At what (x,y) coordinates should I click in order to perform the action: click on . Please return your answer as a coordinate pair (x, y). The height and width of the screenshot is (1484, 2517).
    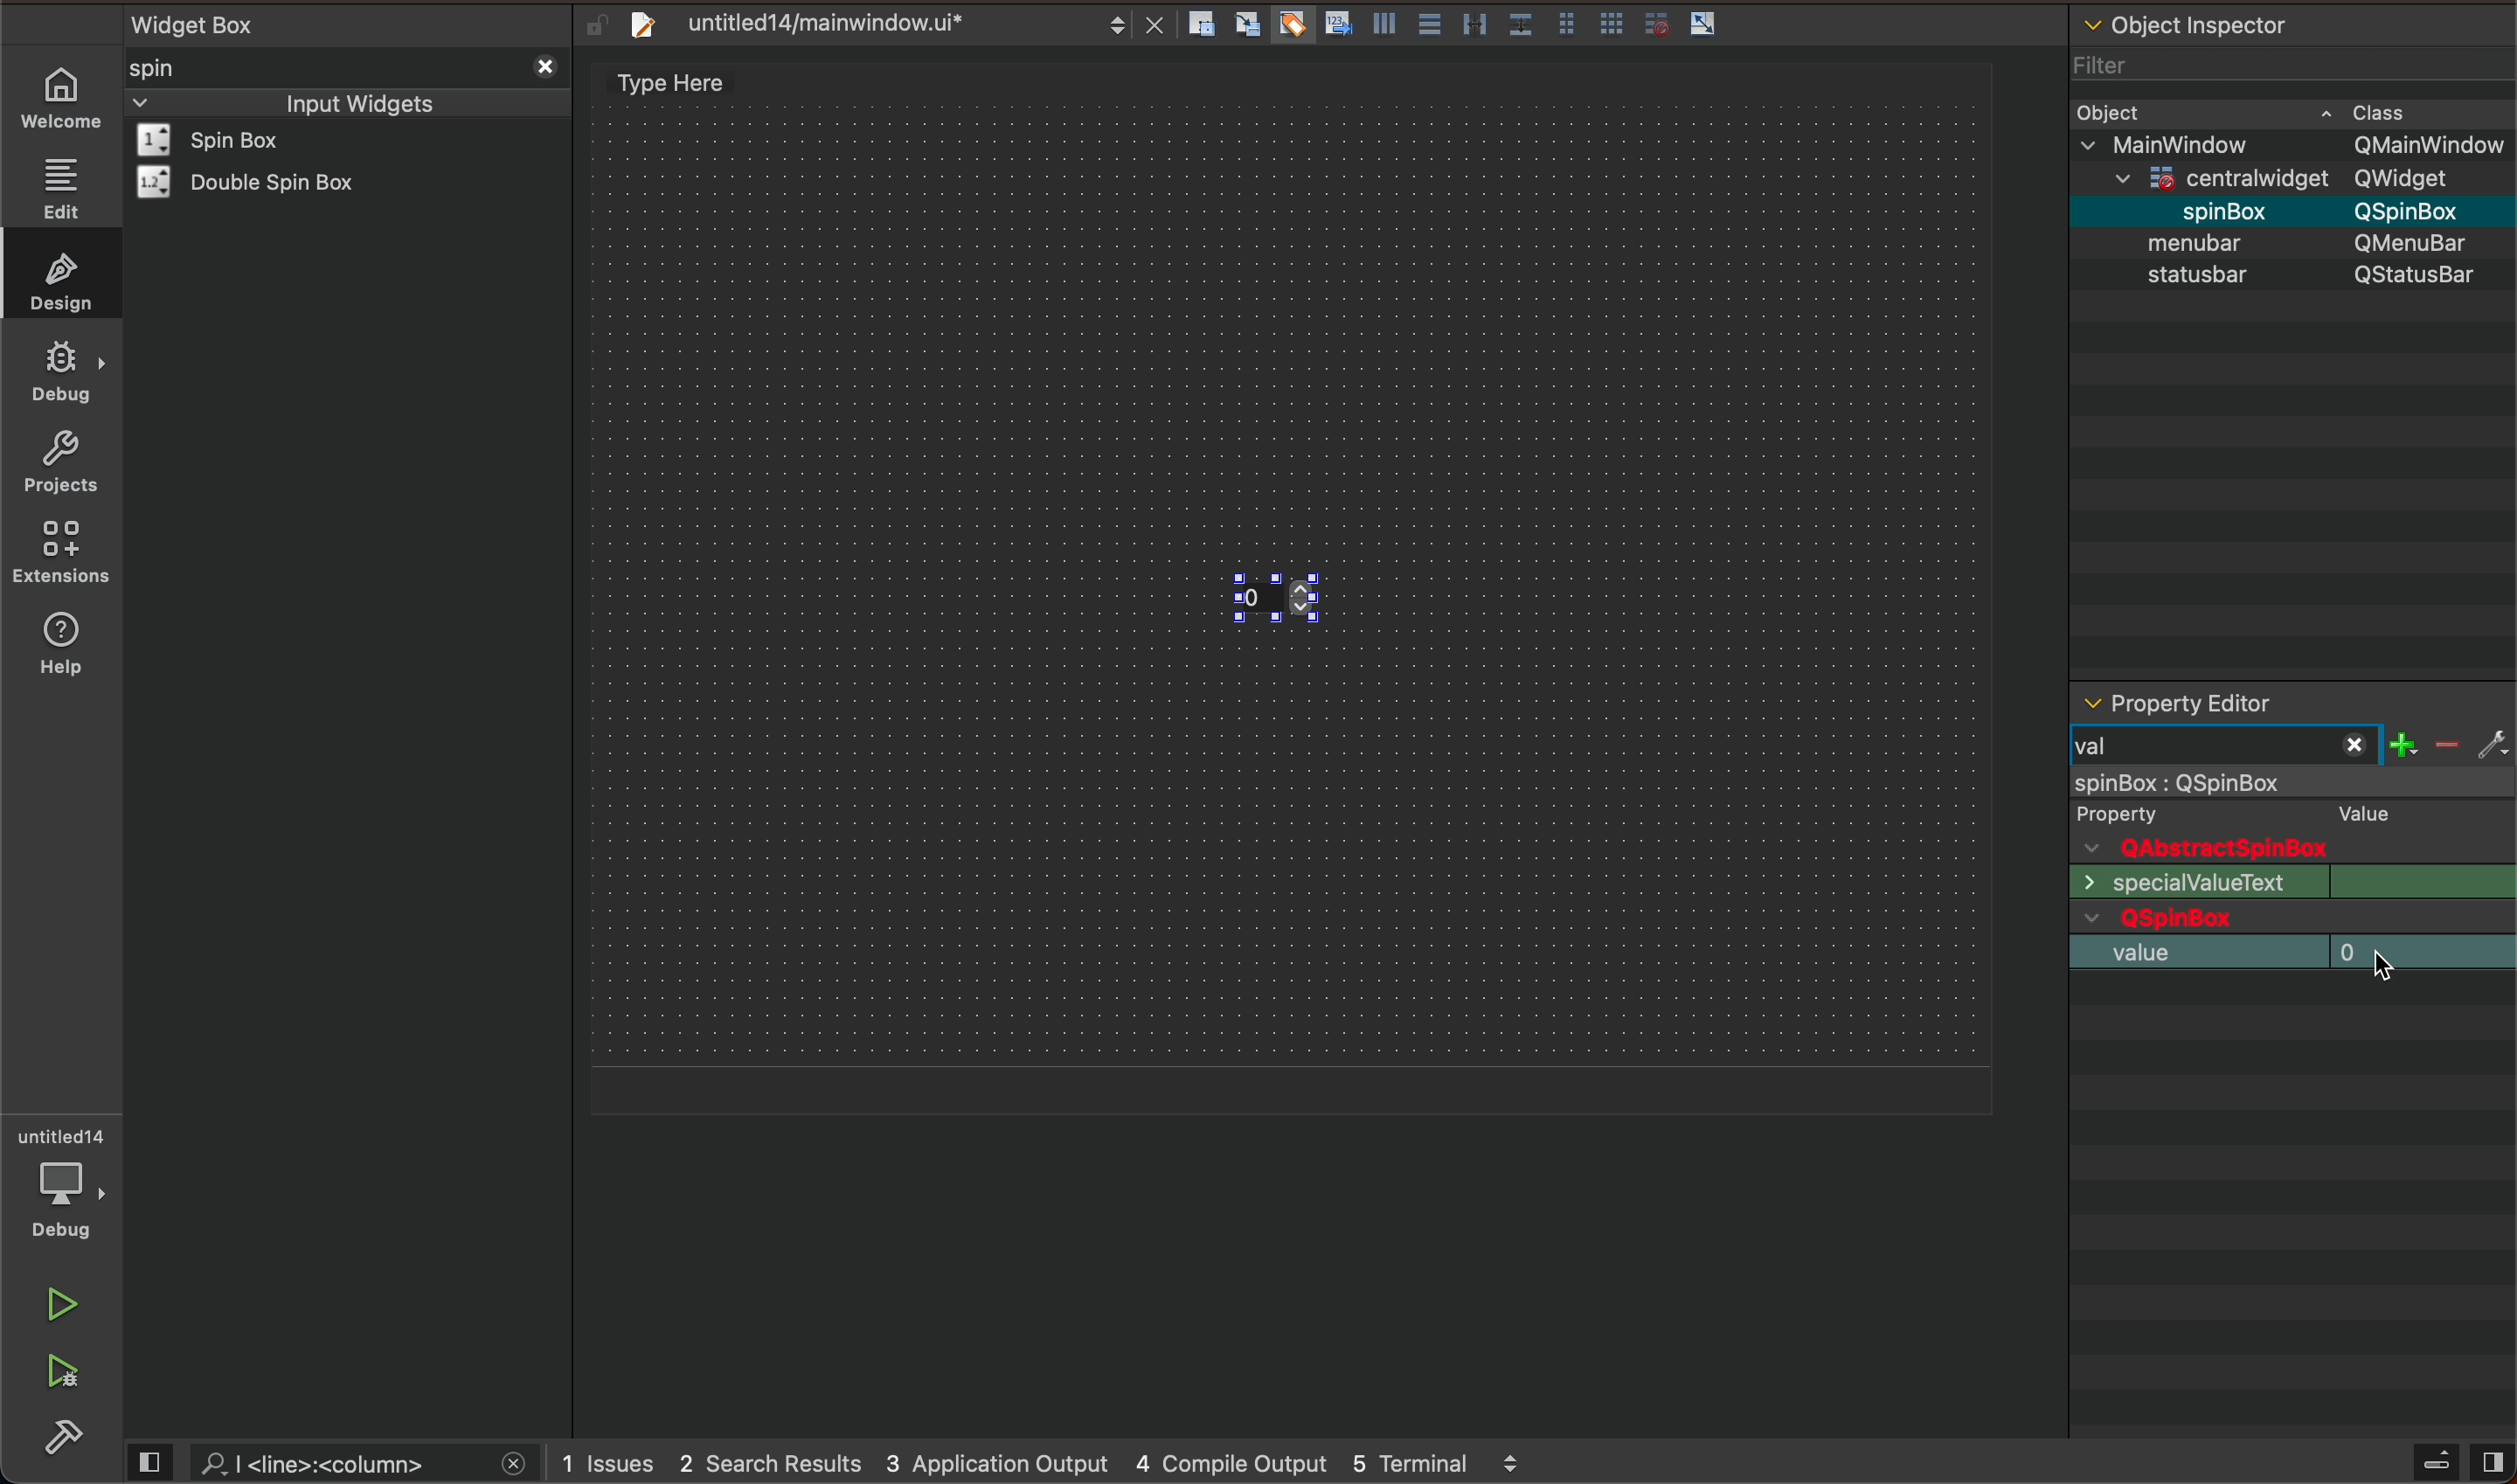
    Looking at the image, I should click on (2201, 143).